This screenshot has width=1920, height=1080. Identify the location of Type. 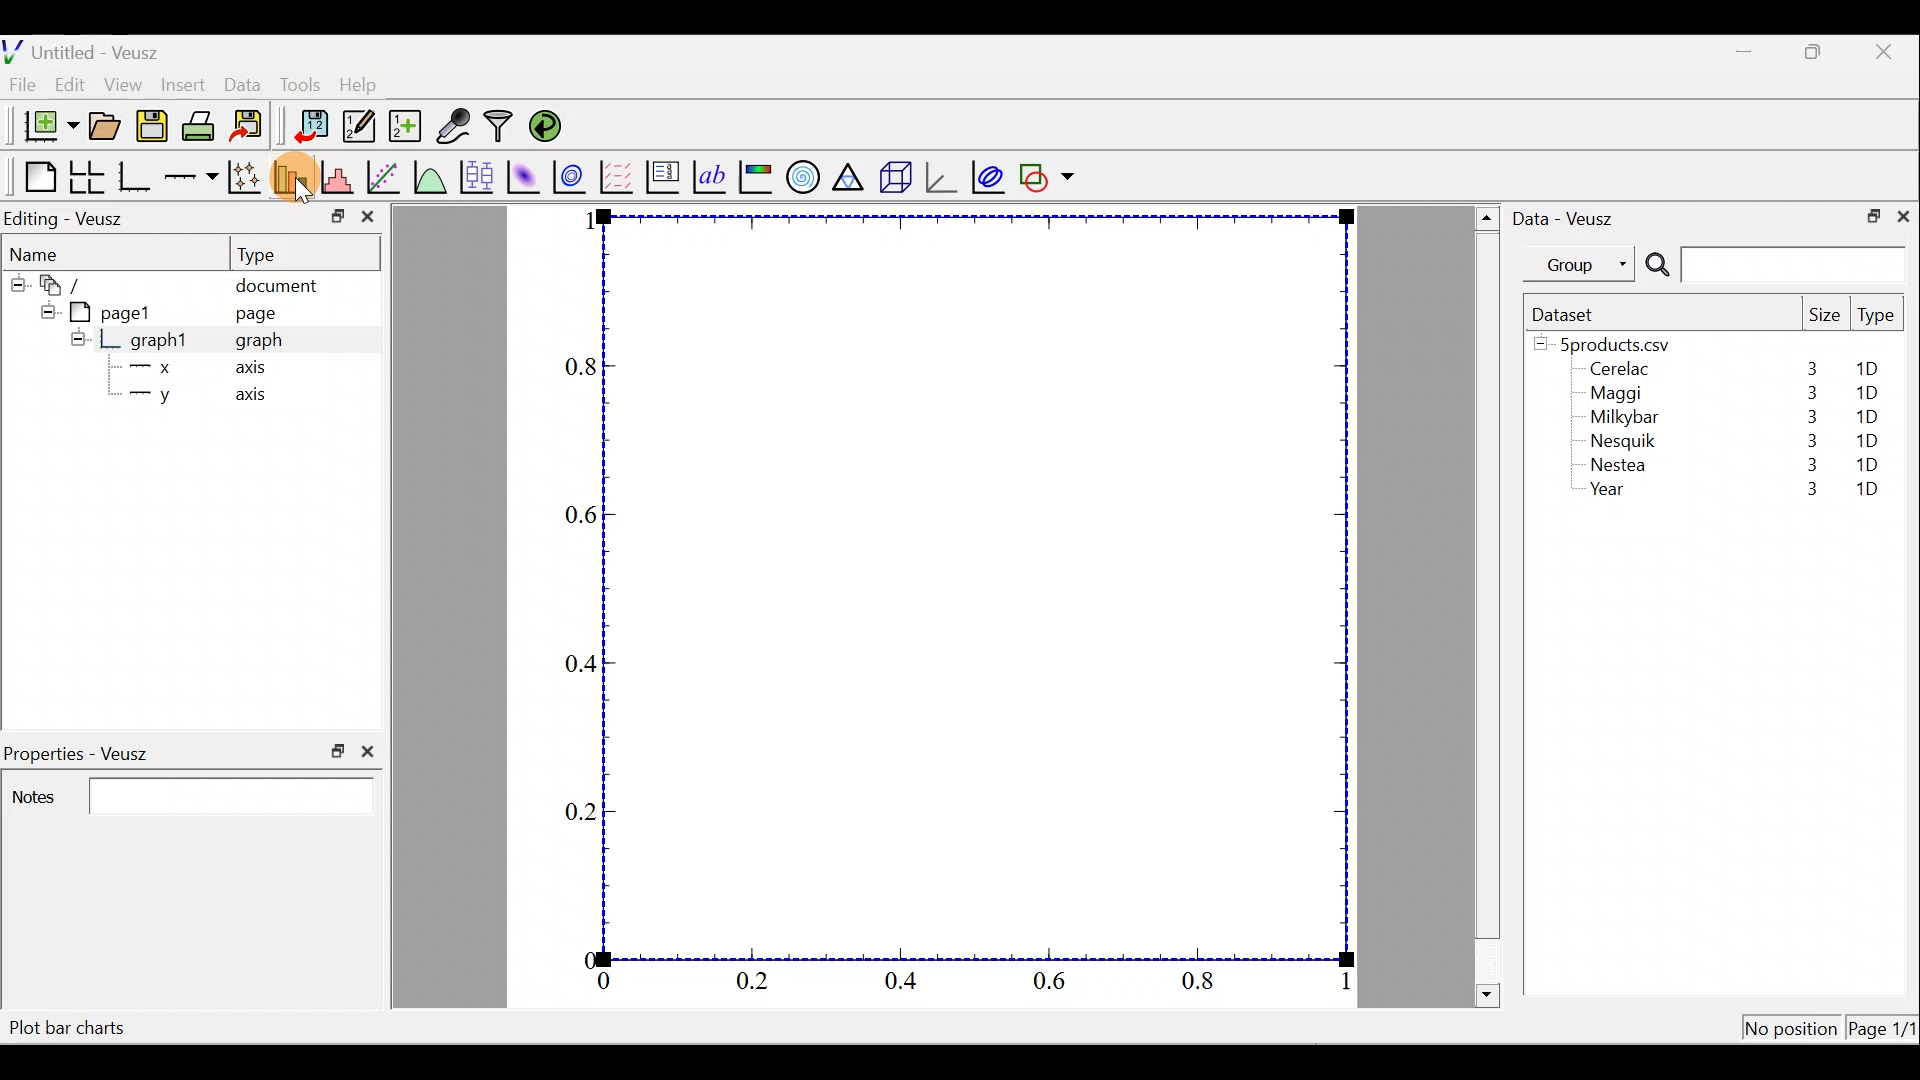
(275, 253).